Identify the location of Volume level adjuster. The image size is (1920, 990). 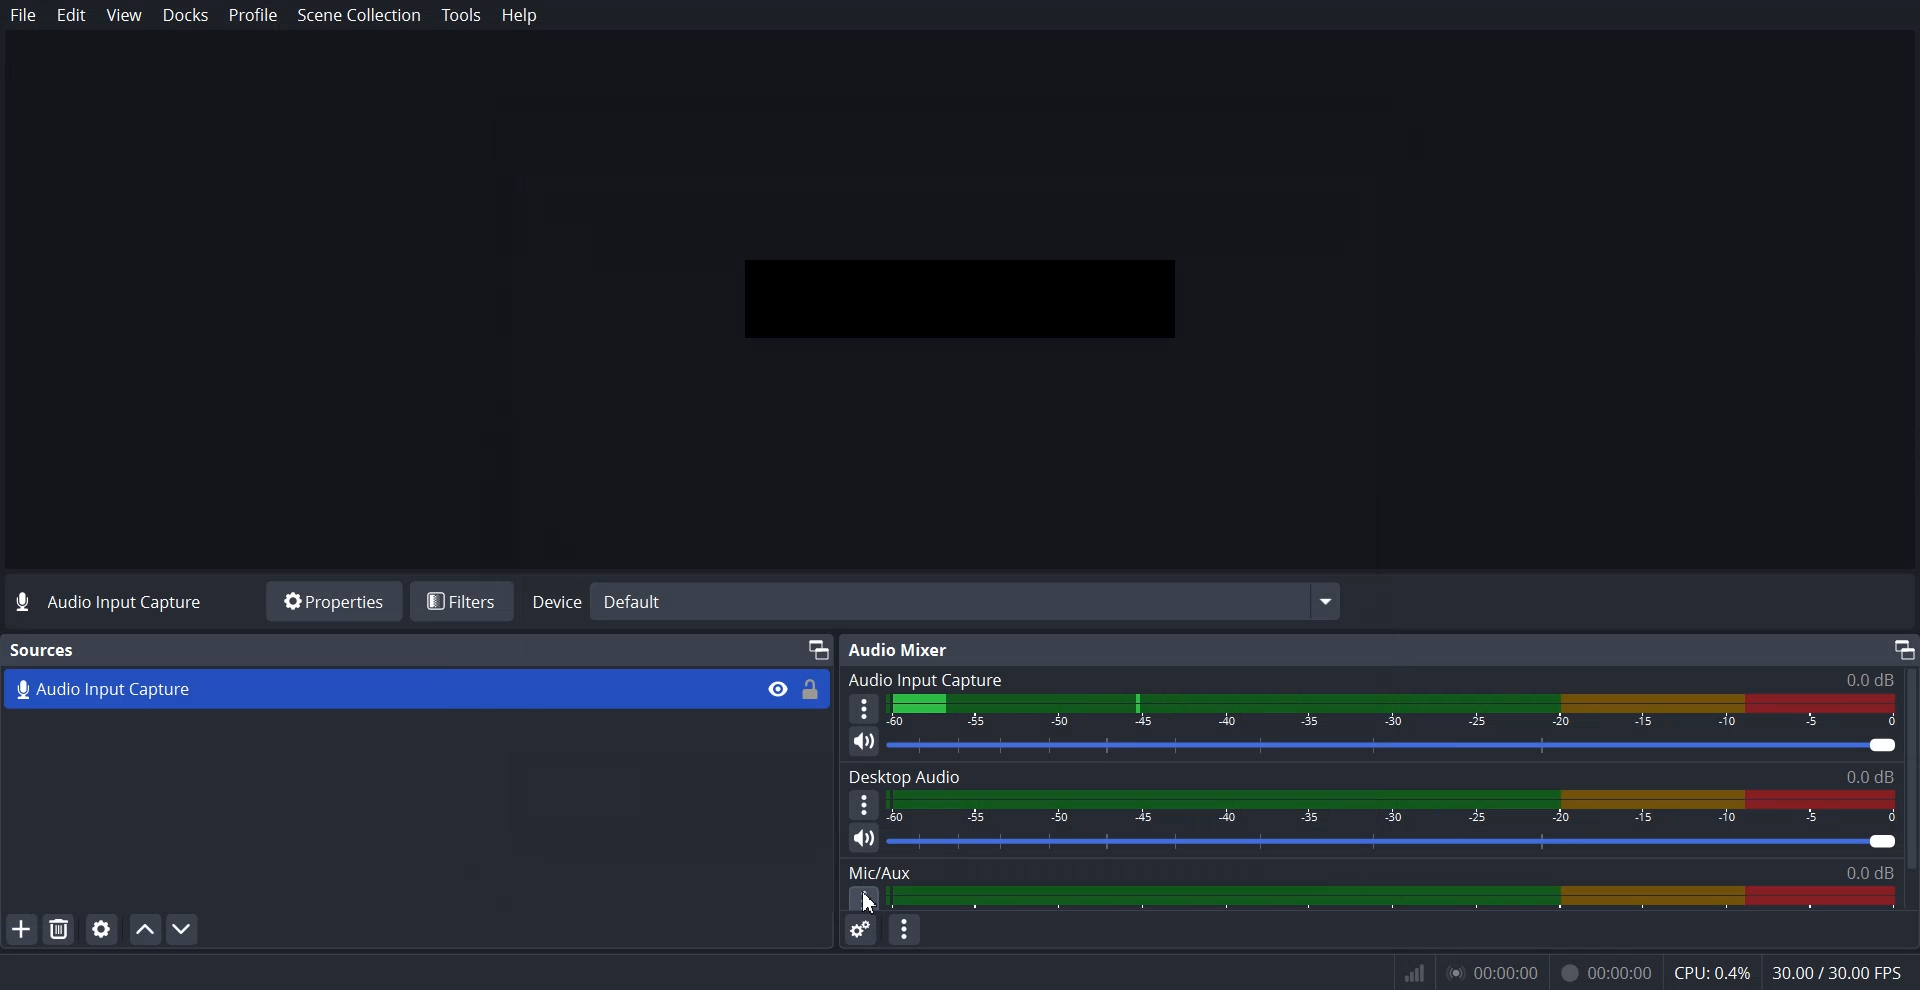
(1403, 747).